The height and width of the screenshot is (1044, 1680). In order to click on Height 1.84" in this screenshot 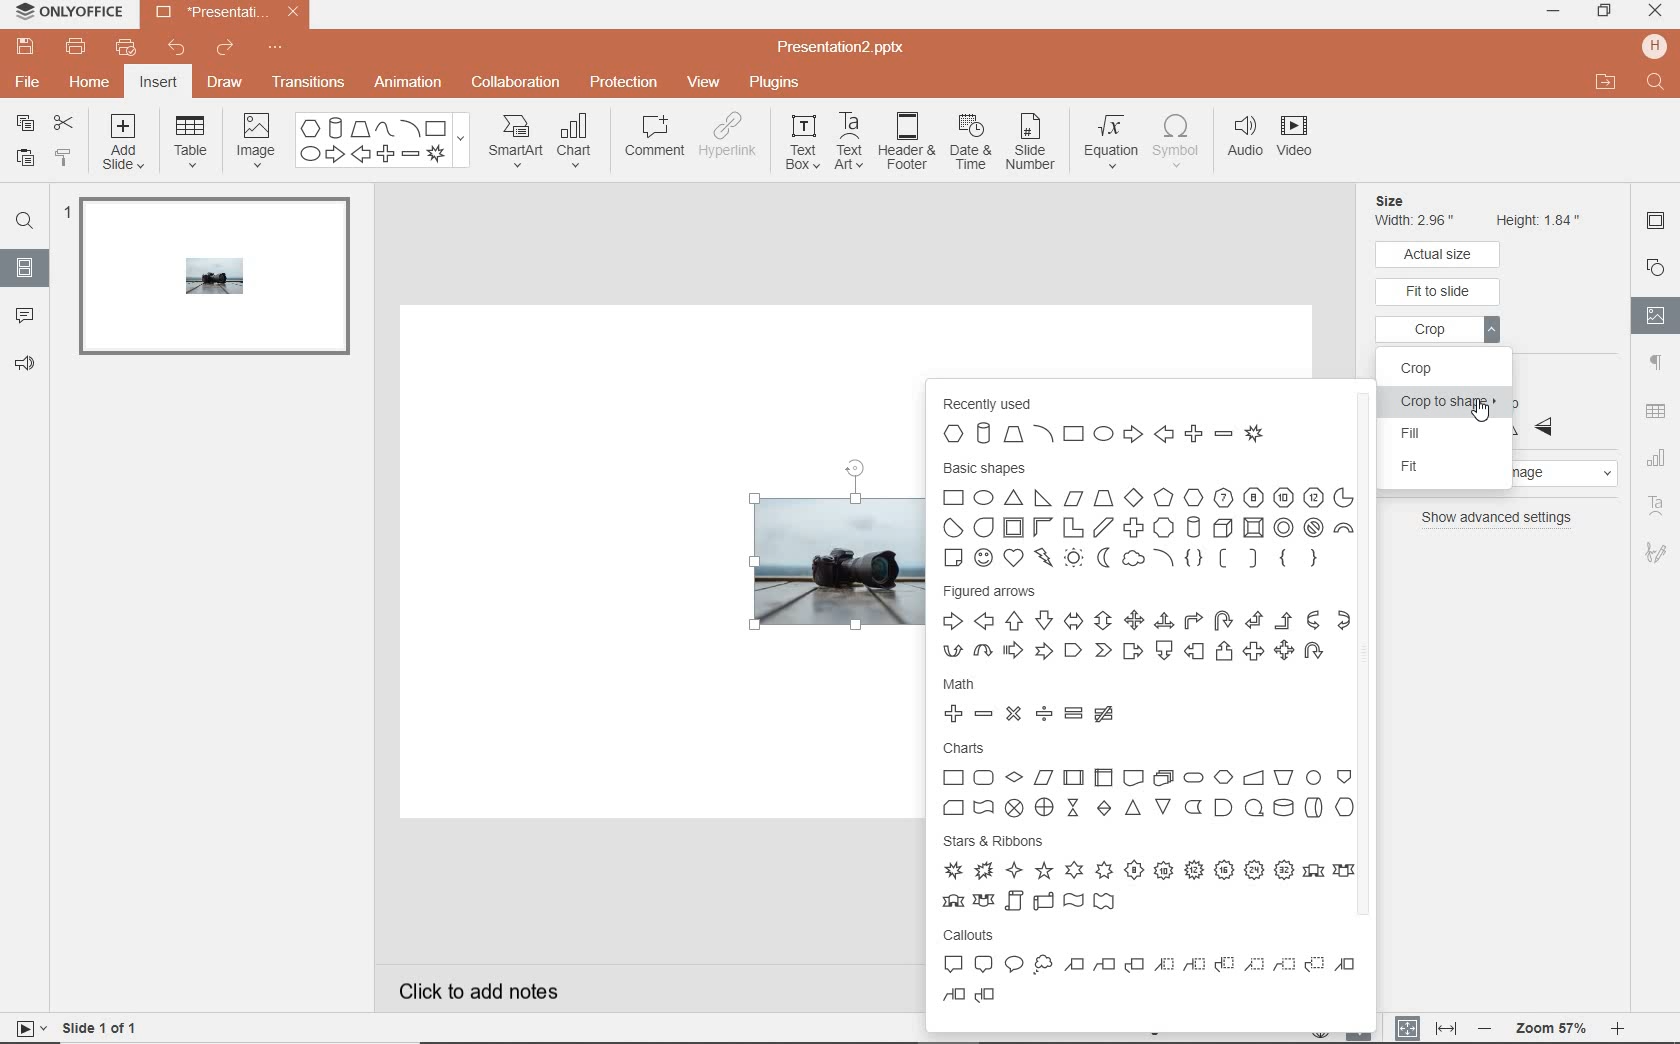, I will do `click(1540, 218)`.